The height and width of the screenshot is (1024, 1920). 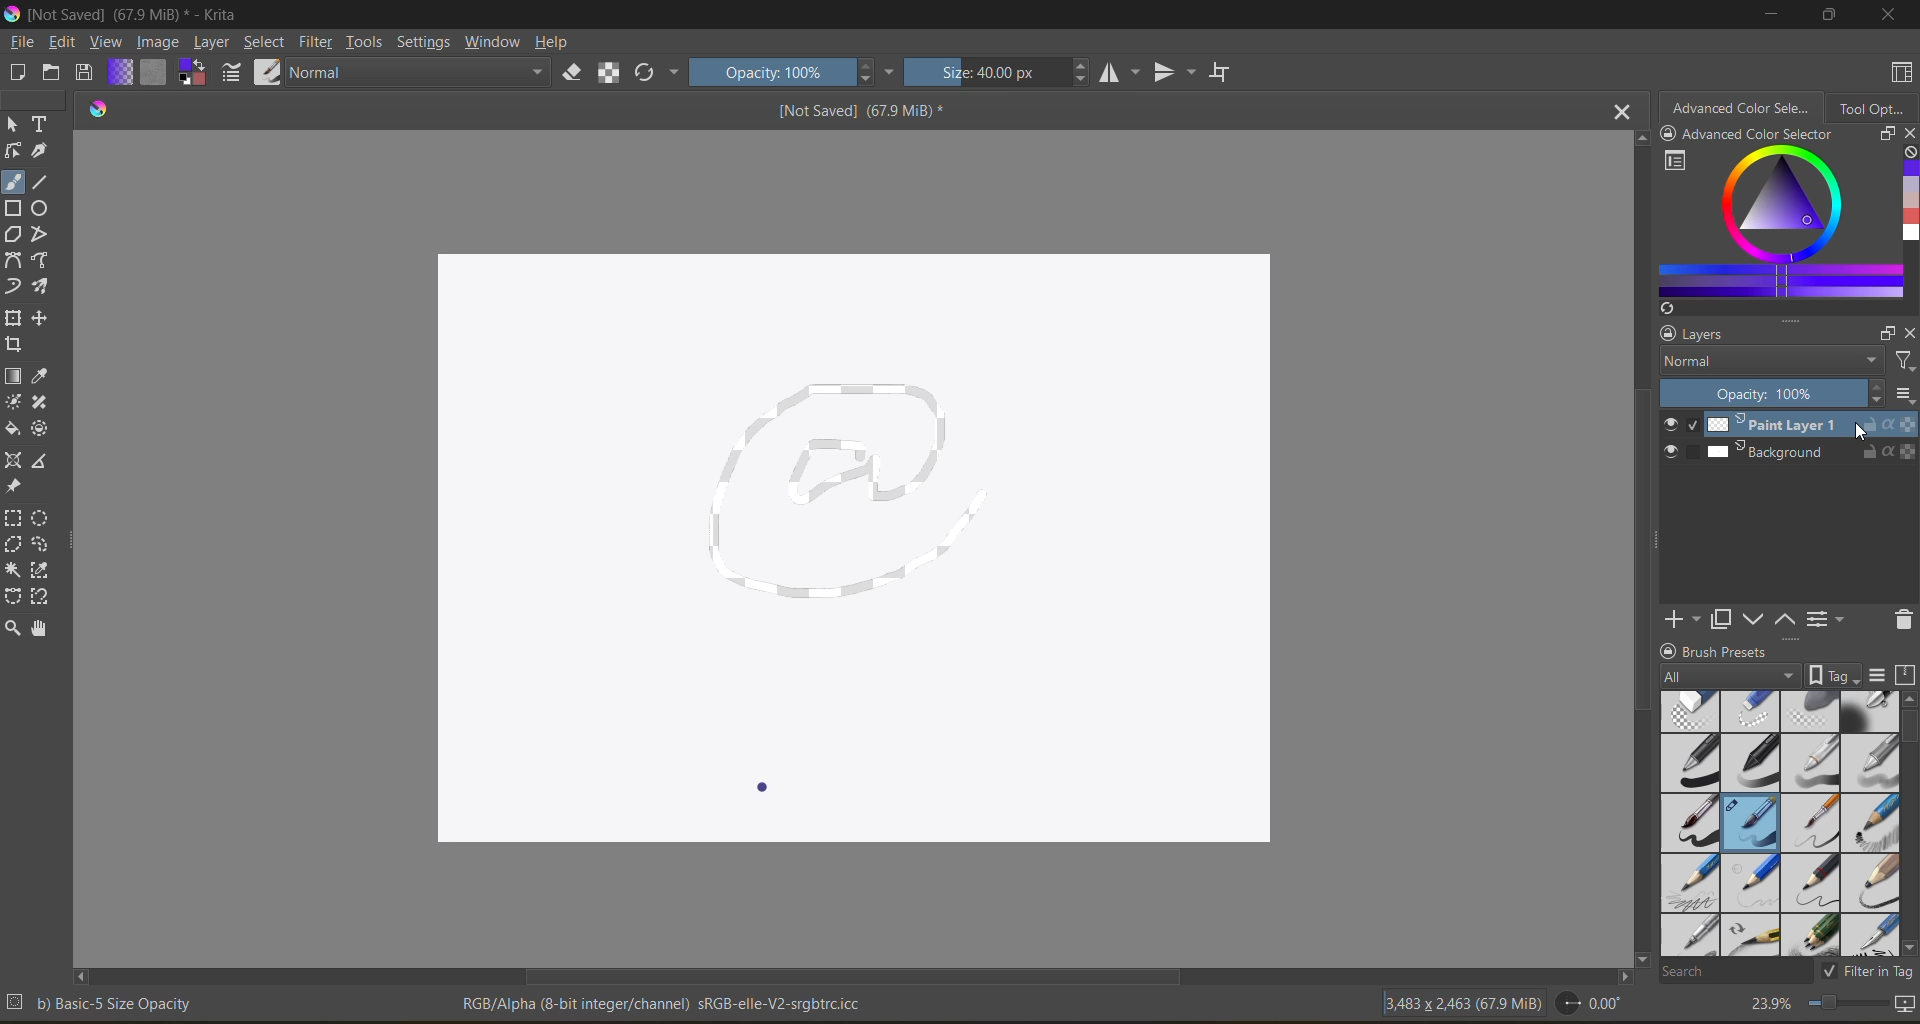 What do you see at coordinates (1908, 331) in the screenshot?
I see `close docker` at bounding box center [1908, 331].